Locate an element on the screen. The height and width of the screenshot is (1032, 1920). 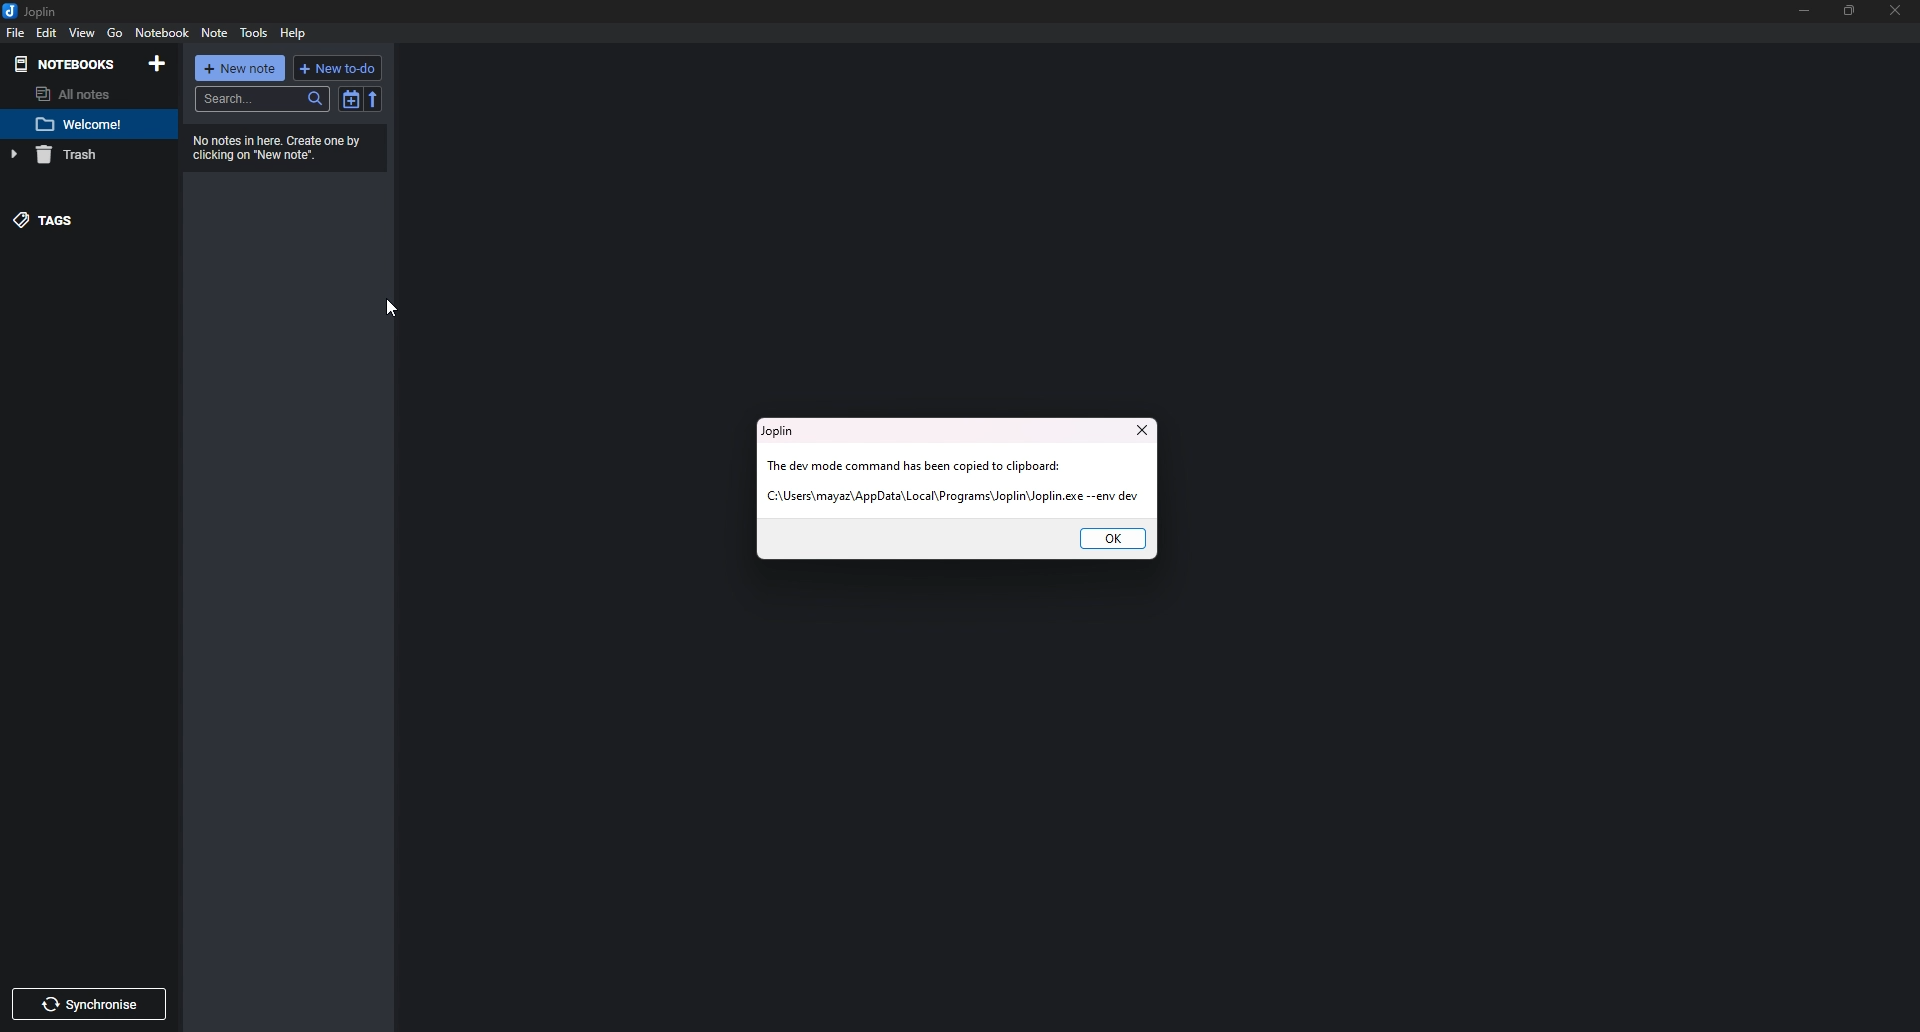
Copied to clipboard is located at coordinates (919, 467).